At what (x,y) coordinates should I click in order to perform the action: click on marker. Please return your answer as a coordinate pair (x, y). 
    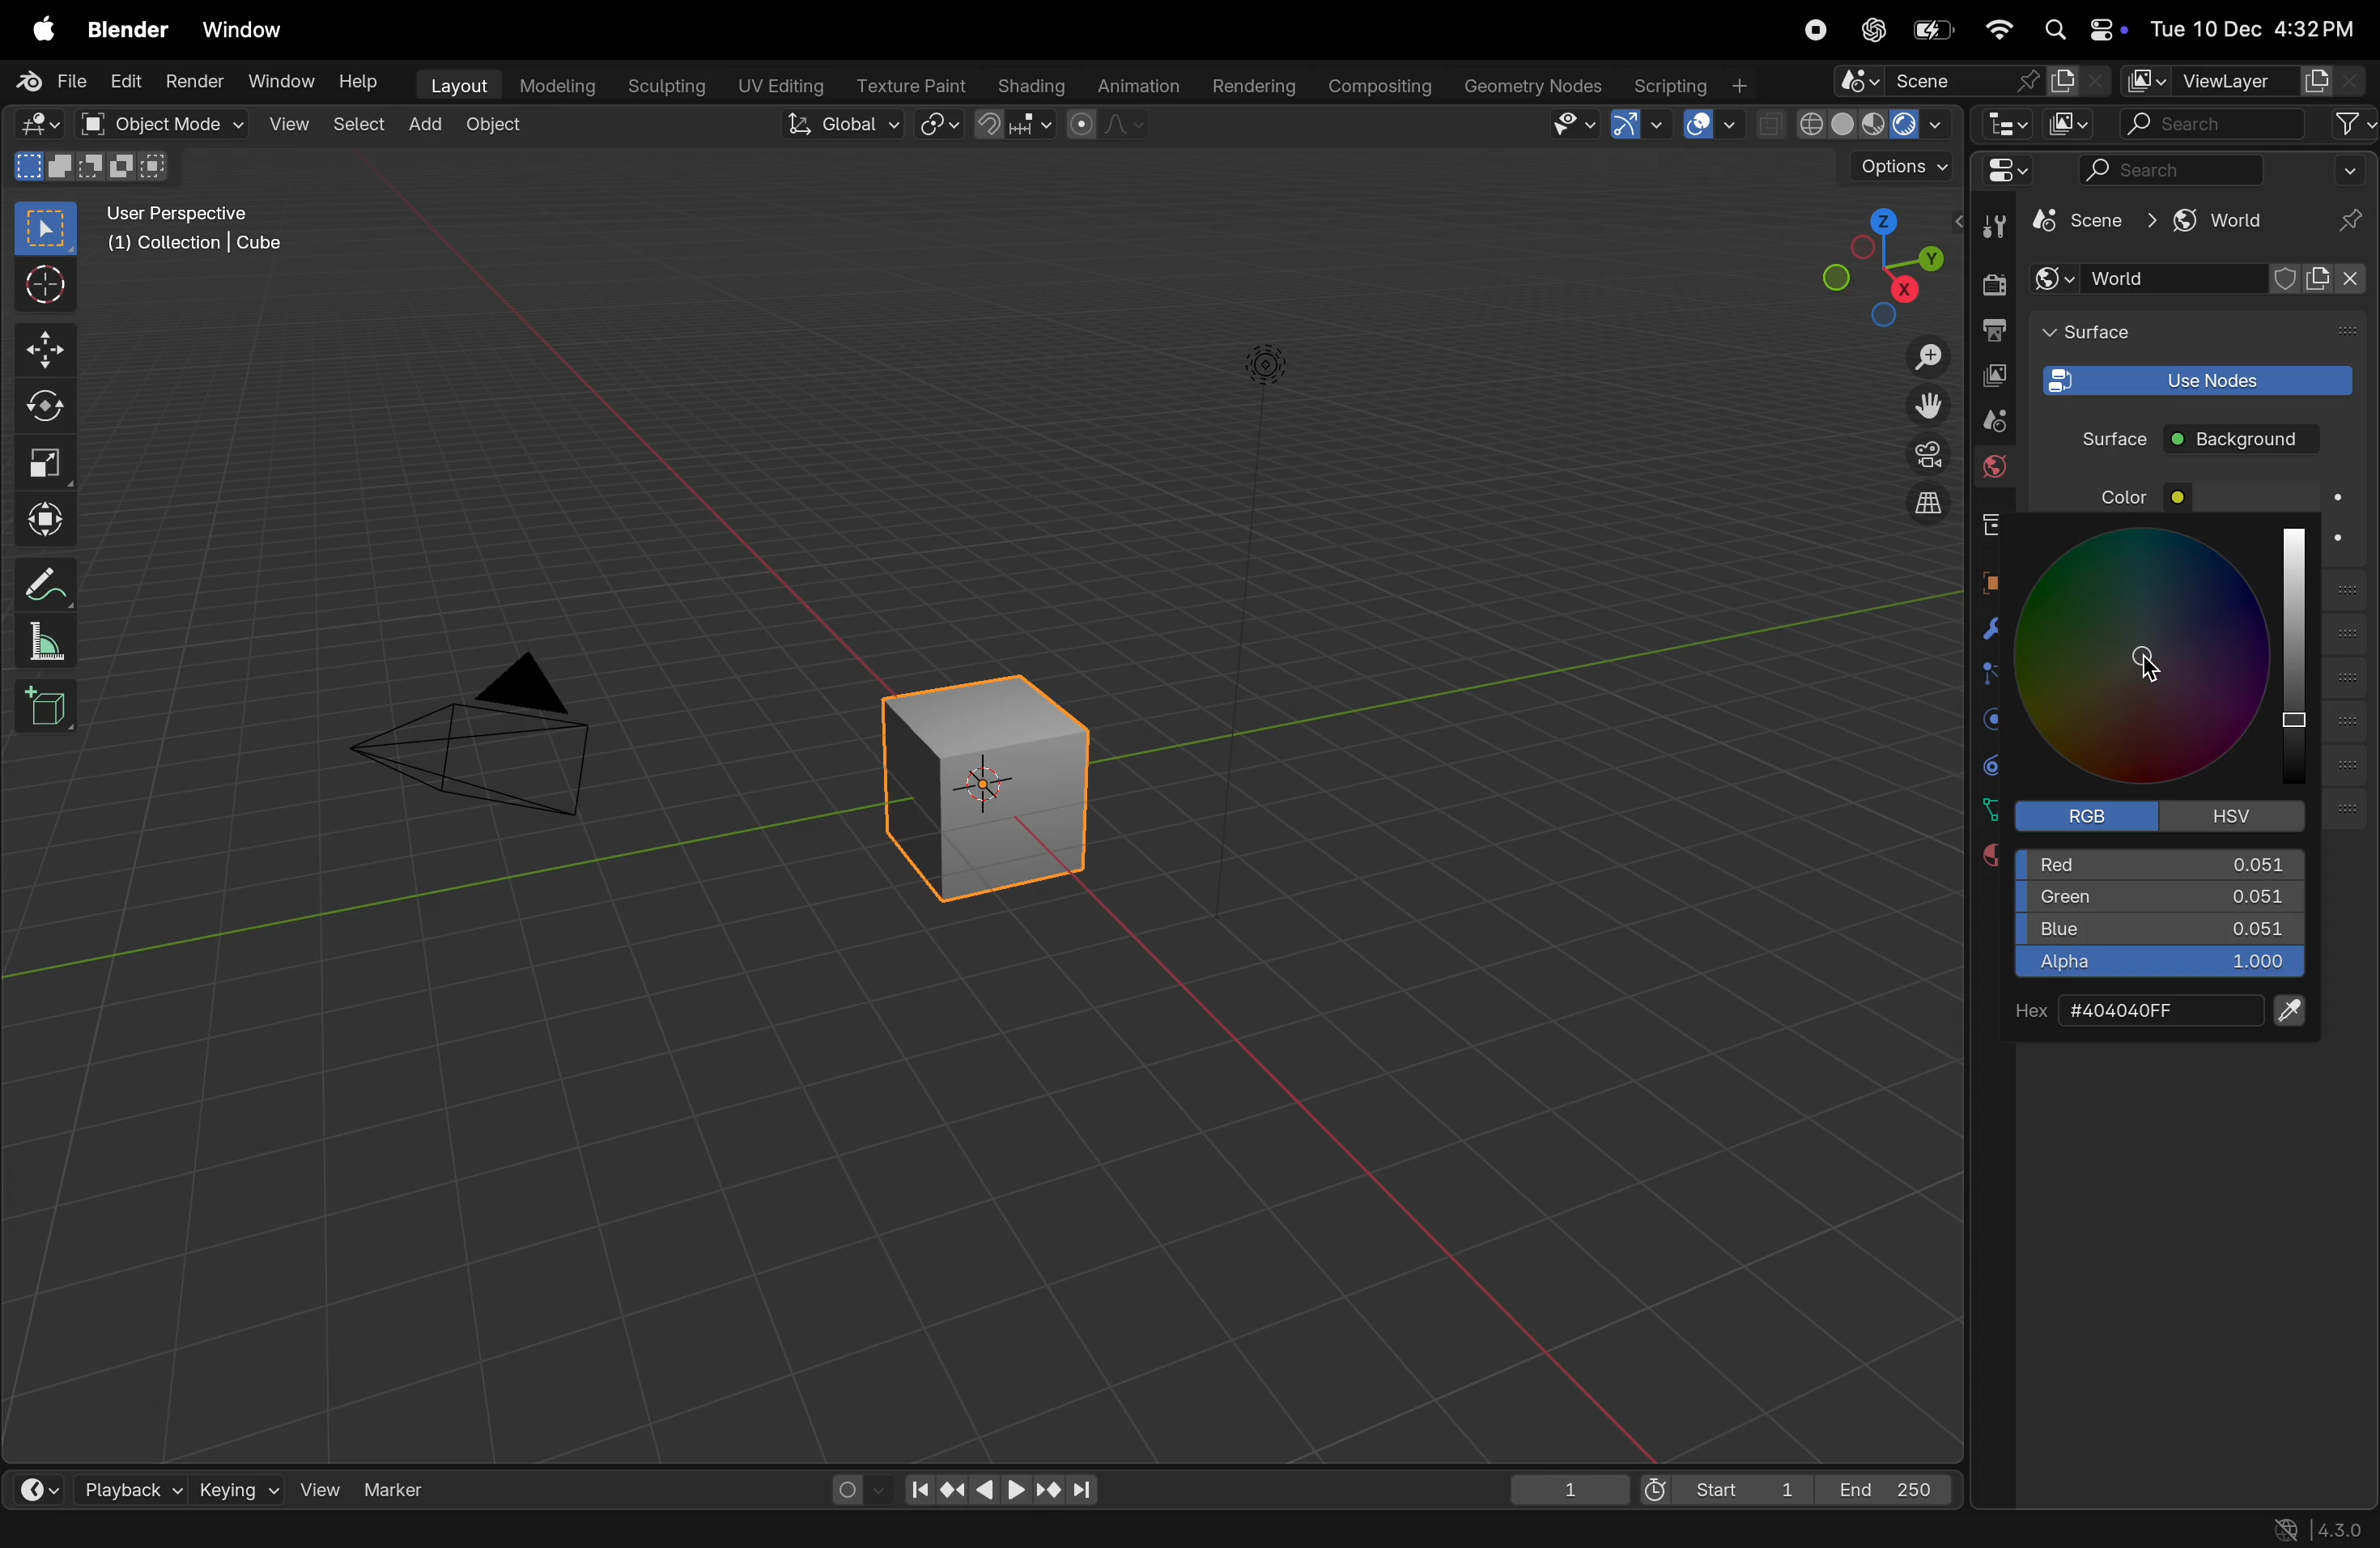
    Looking at the image, I should click on (405, 1488).